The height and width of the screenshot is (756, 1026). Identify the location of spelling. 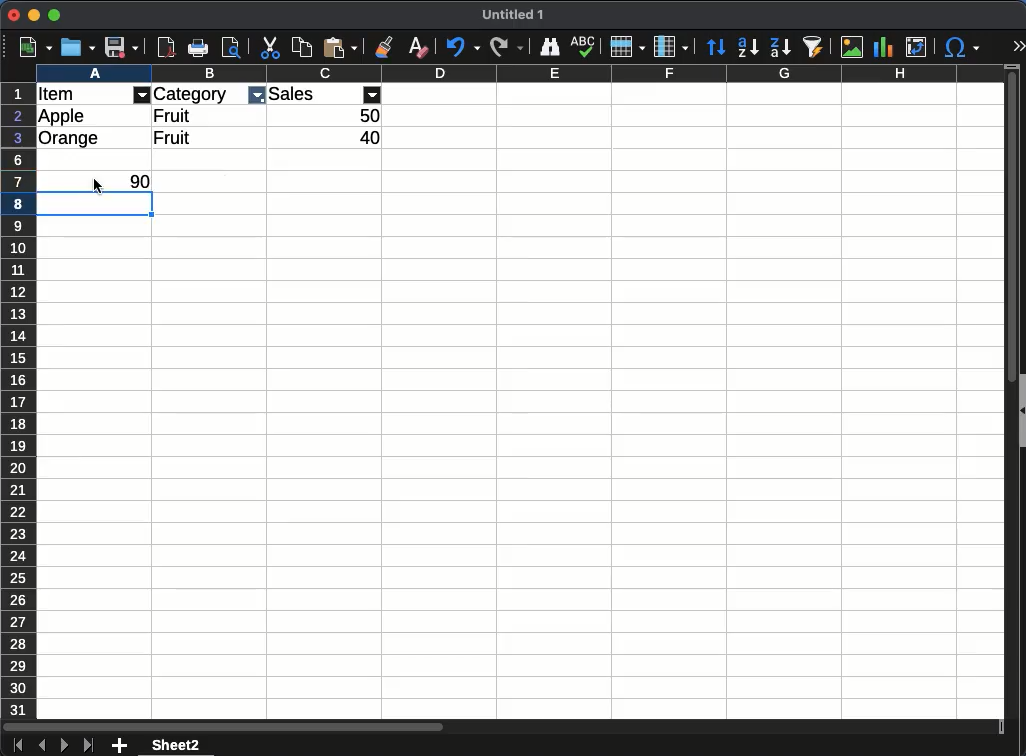
(584, 47).